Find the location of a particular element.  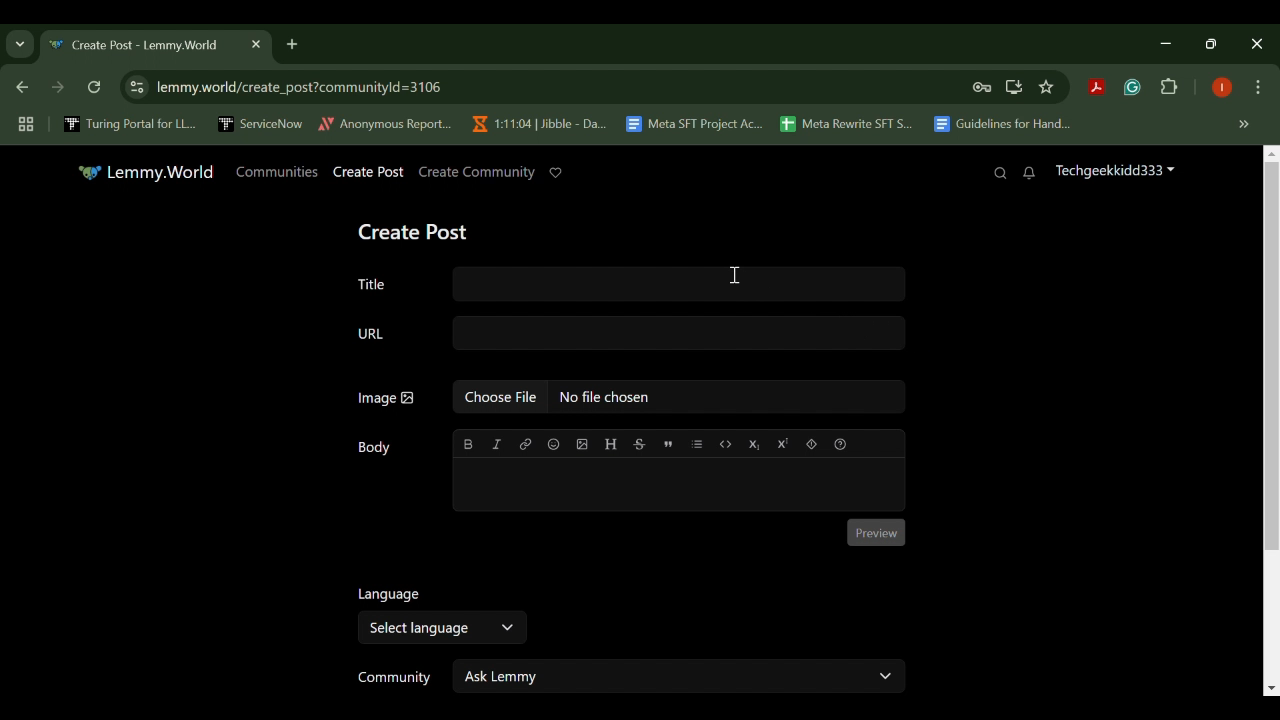

Language is located at coordinates (386, 593).